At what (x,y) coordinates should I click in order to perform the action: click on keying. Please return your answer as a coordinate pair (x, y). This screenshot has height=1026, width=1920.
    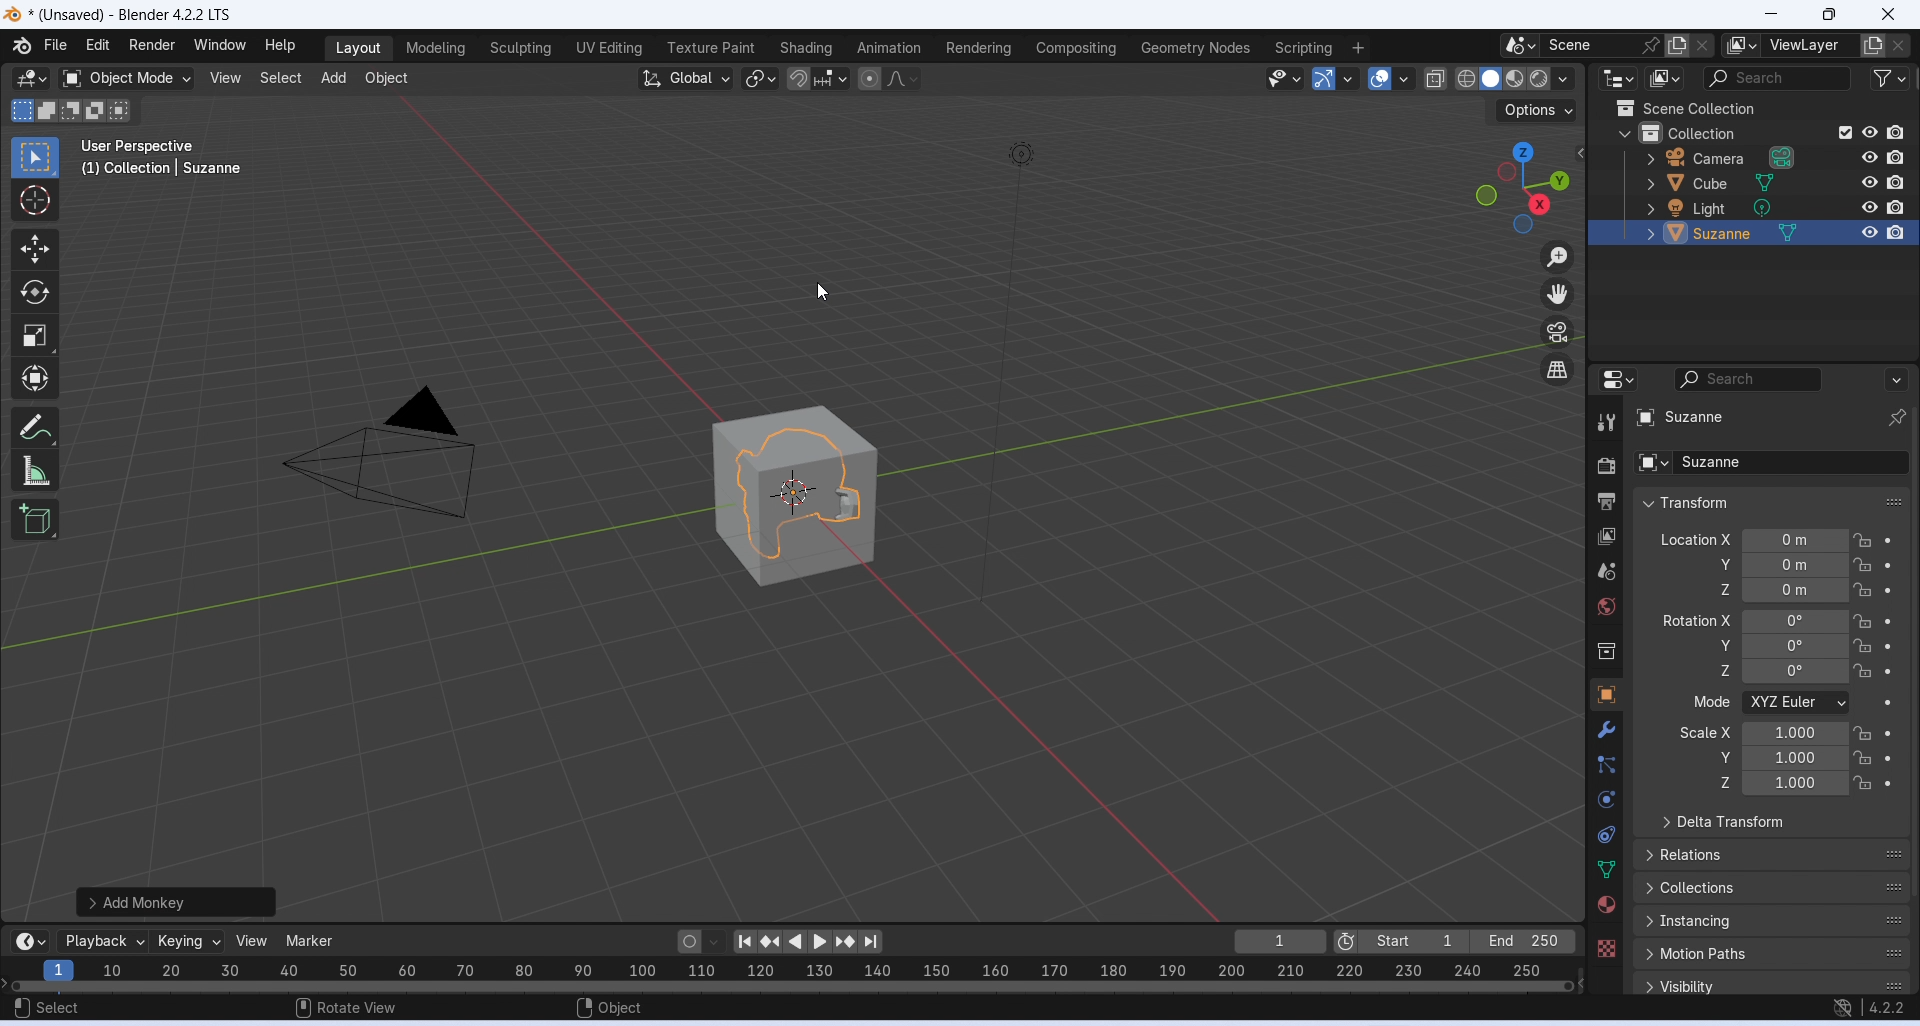
    Looking at the image, I should click on (190, 942).